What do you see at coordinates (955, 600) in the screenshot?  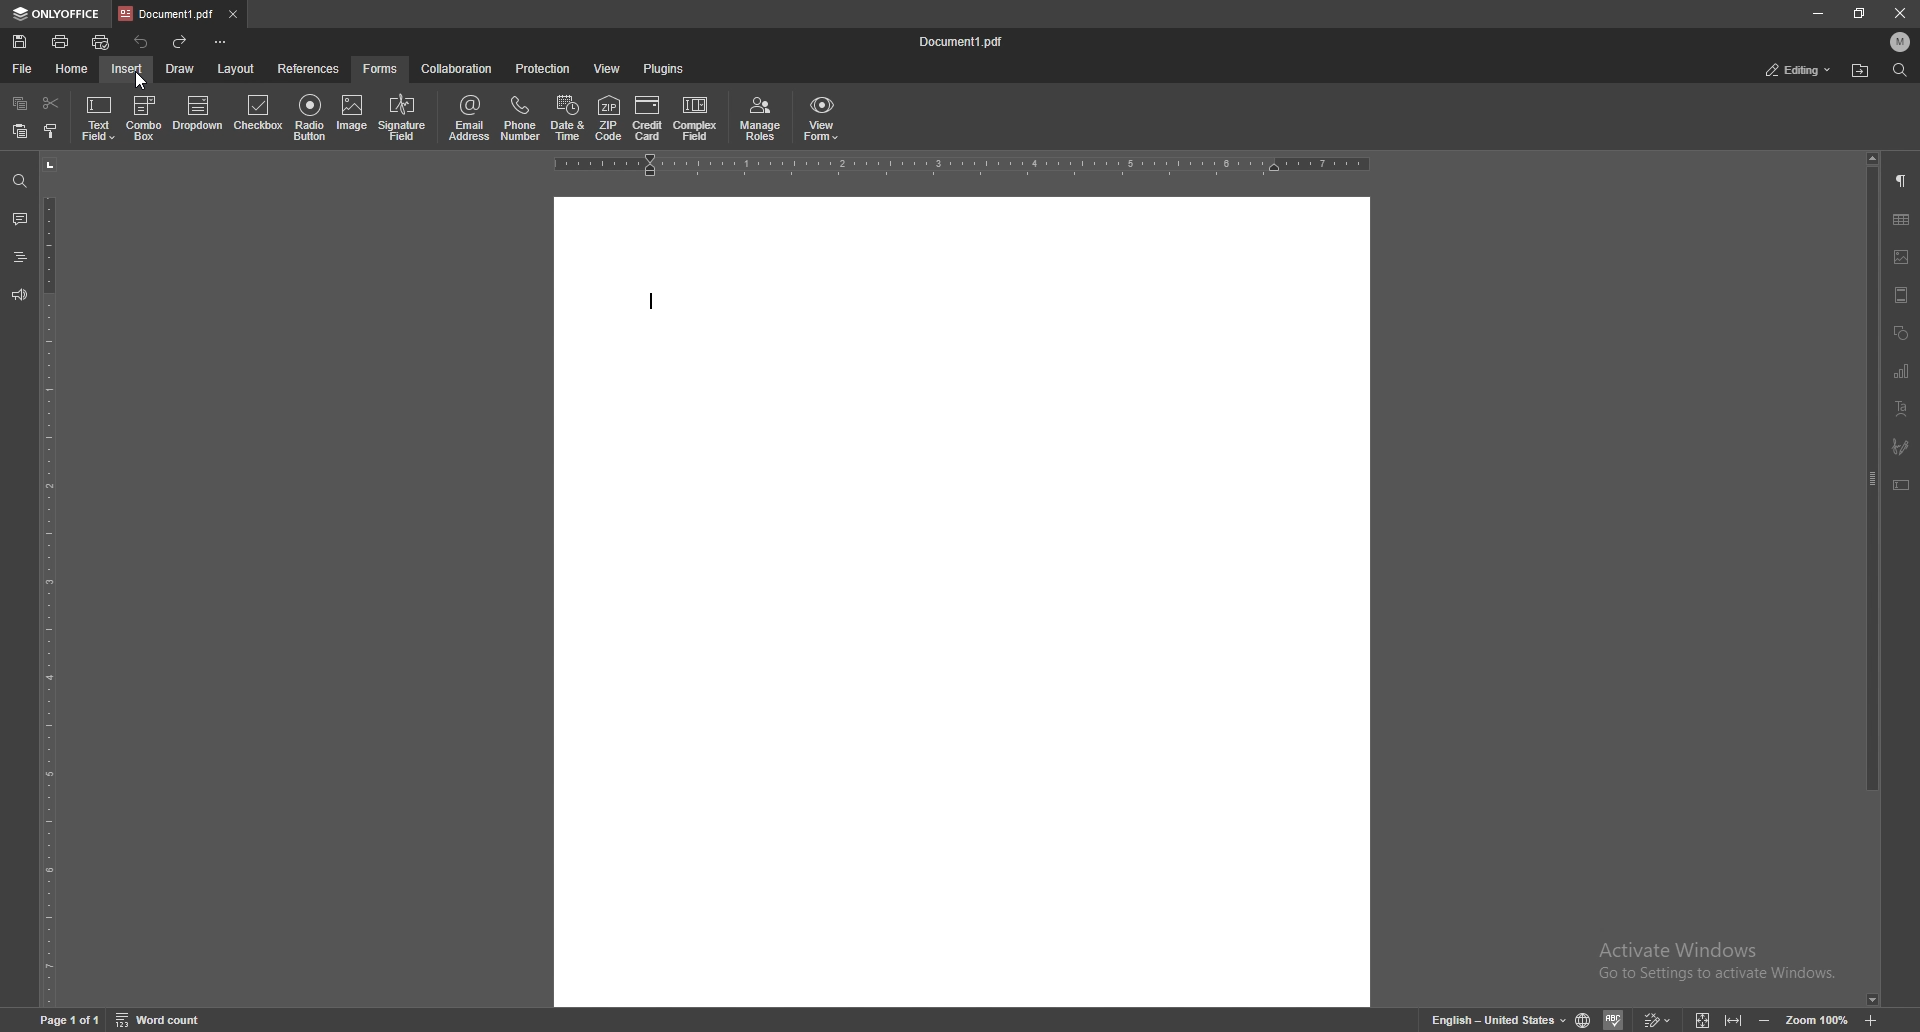 I see `workspace` at bounding box center [955, 600].